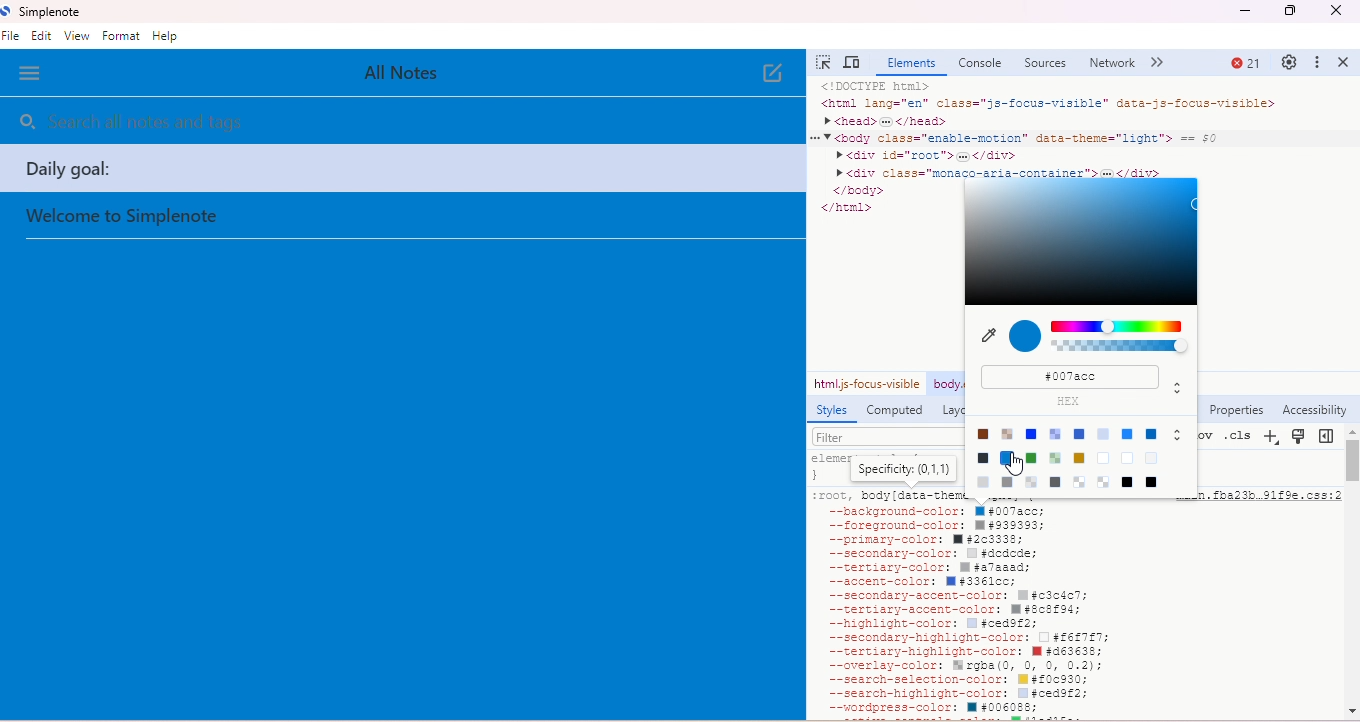  I want to click on simplenote, so click(42, 11).